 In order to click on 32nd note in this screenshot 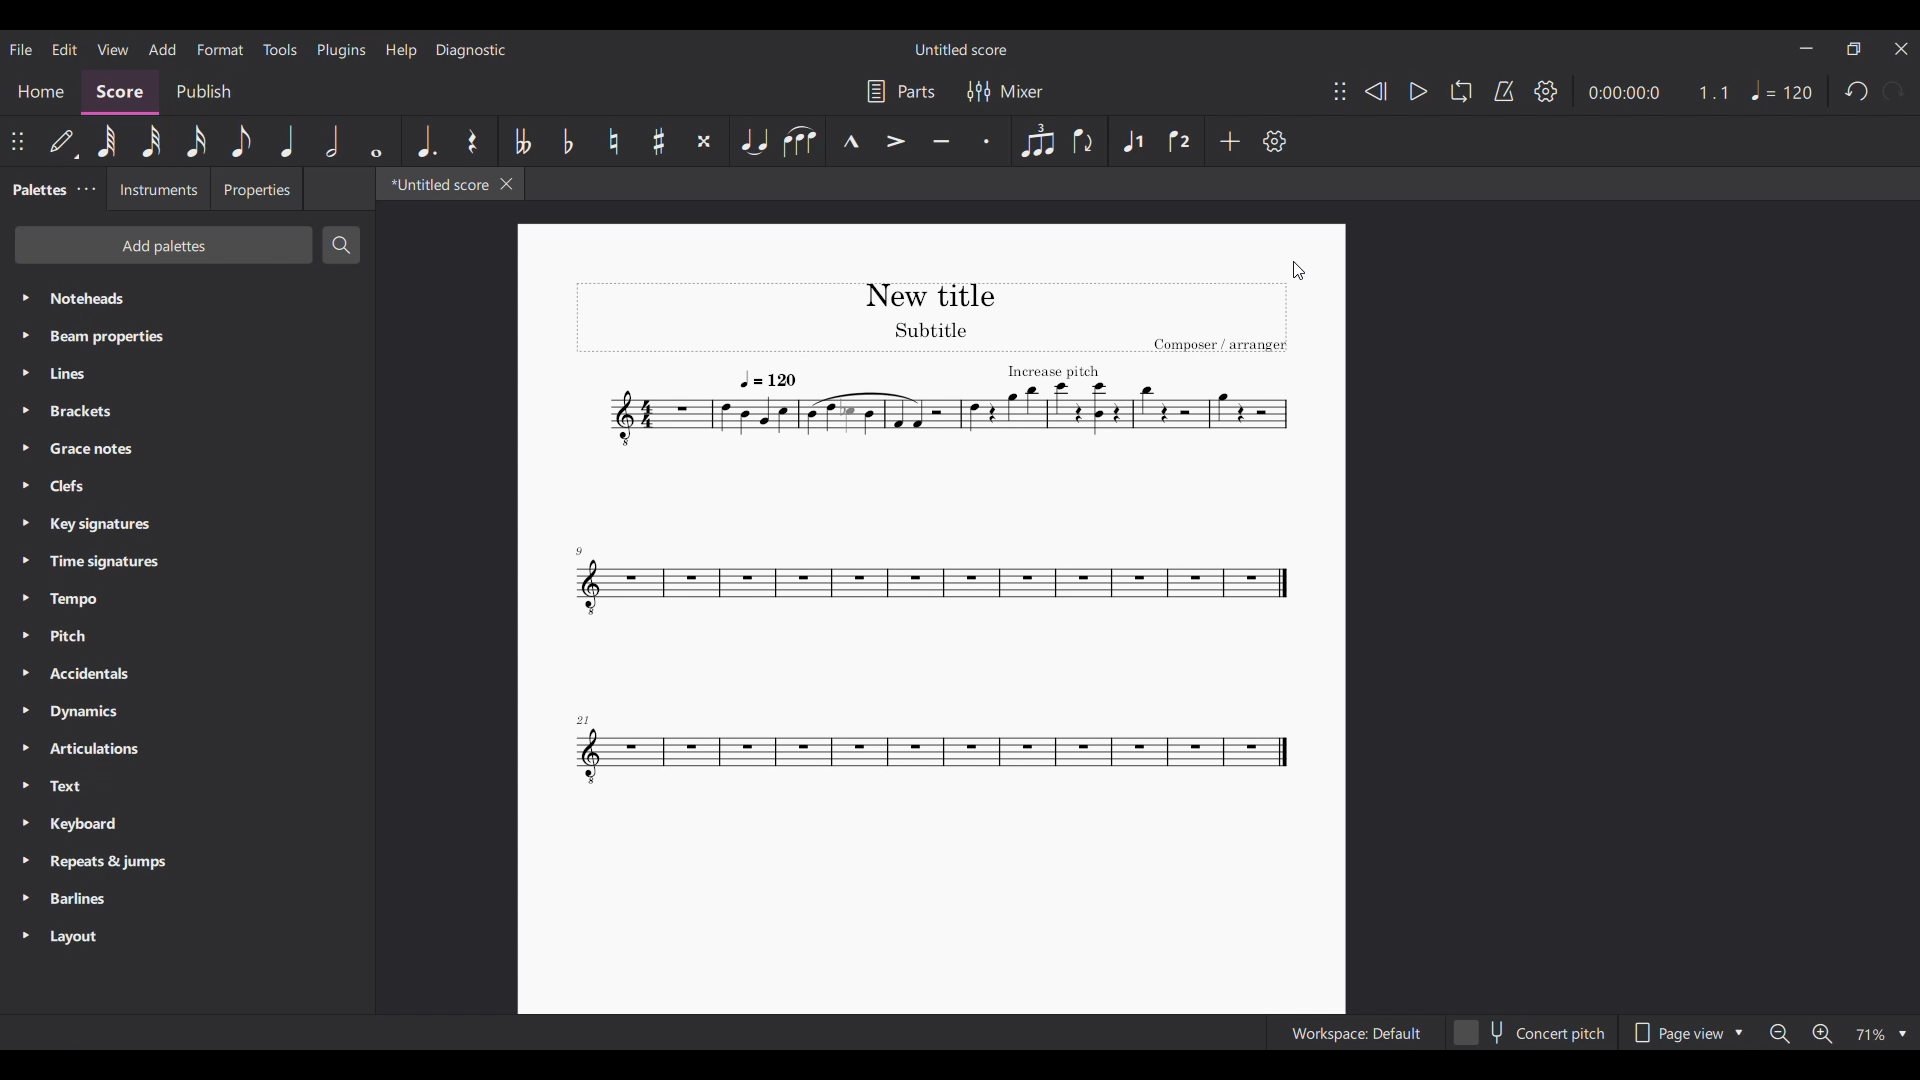, I will do `click(152, 142)`.